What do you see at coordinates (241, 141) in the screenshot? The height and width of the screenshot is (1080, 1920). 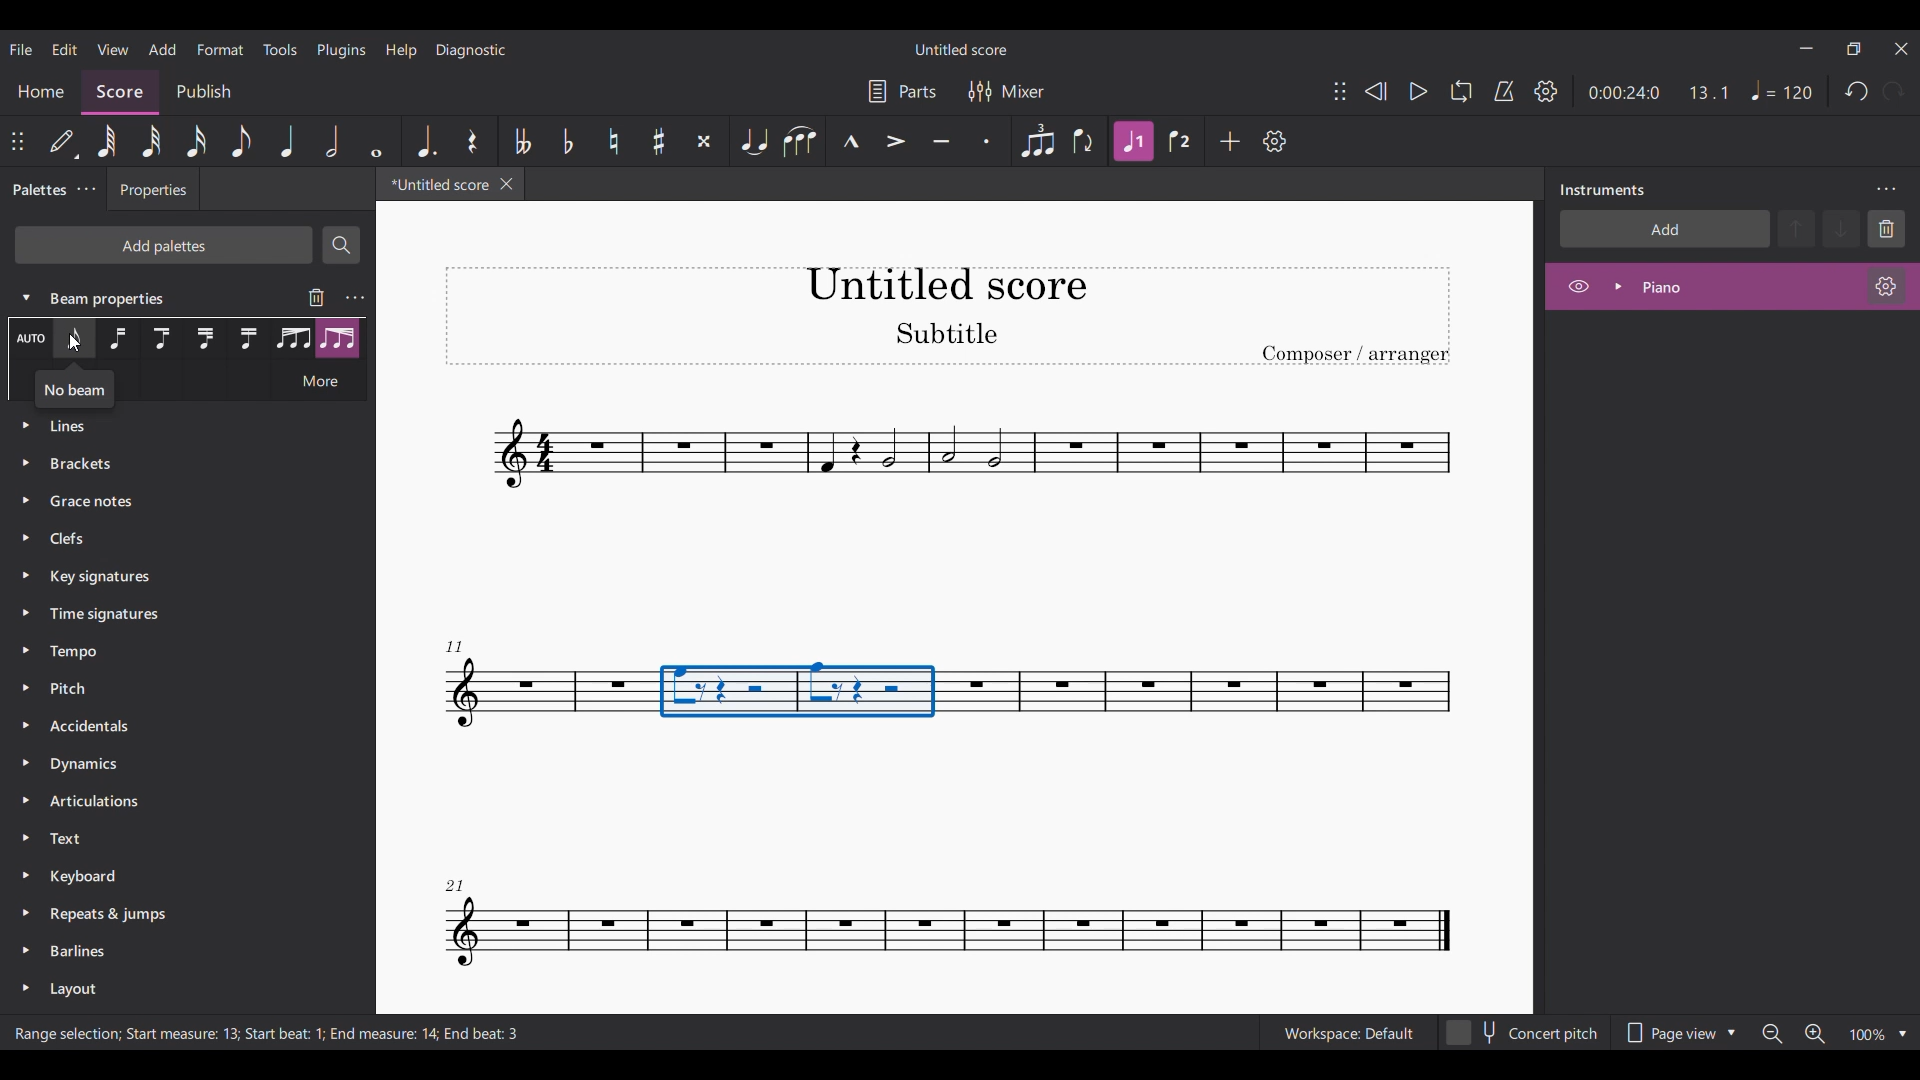 I see `8th note` at bounding box center [241, 141].